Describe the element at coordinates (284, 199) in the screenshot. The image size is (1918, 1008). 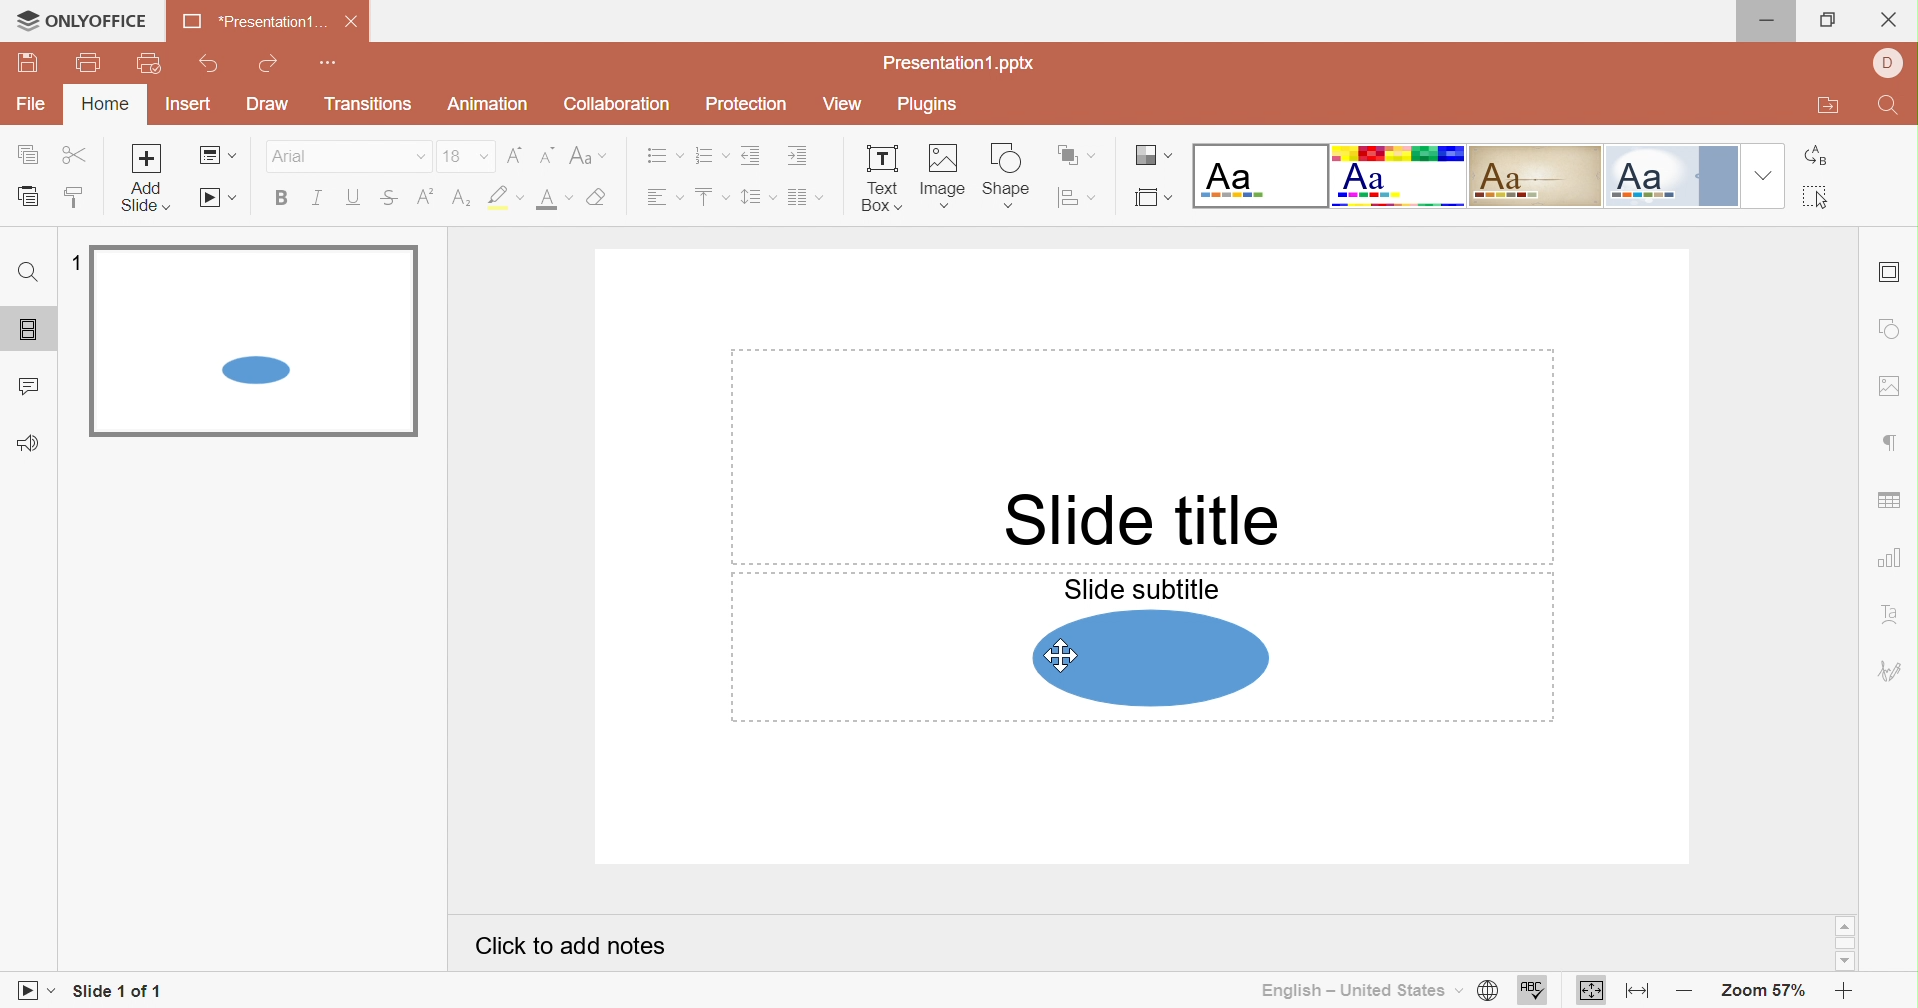
I see `Bold` at that location.